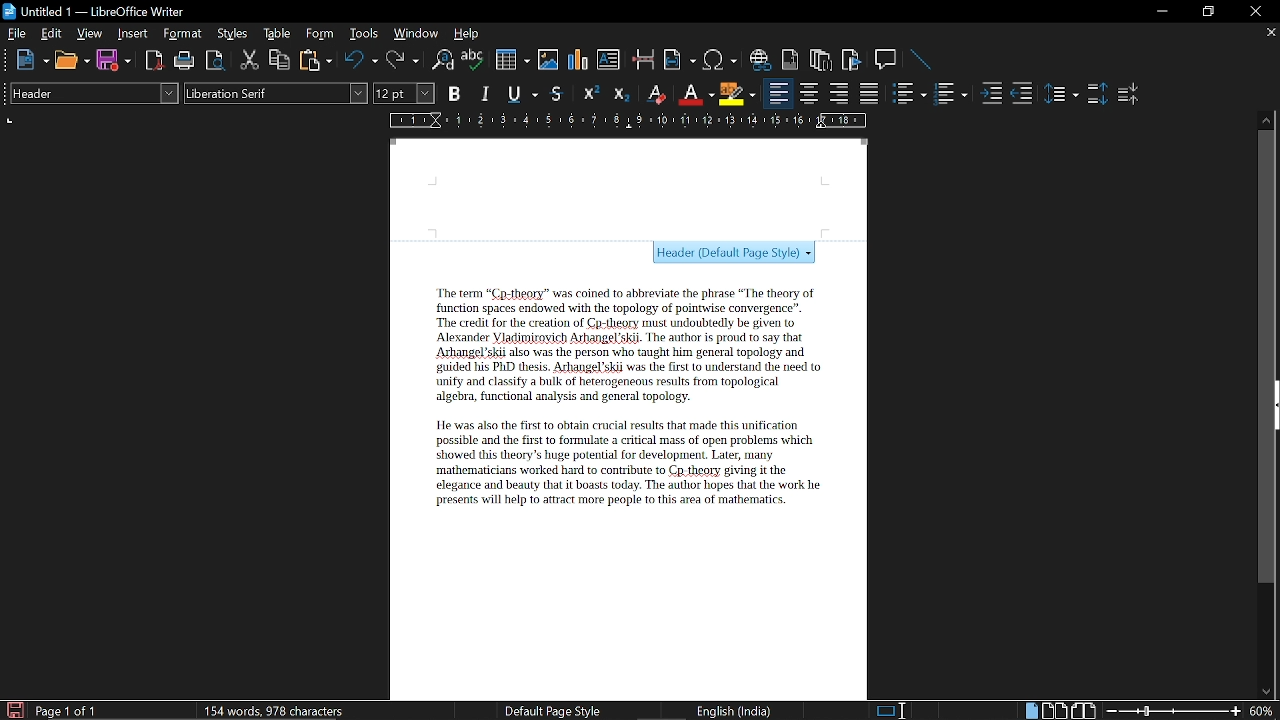  What do you see at coordinates (557, 93) in the screenshot?
I see `Strike through` at bounding box center [557, 93].